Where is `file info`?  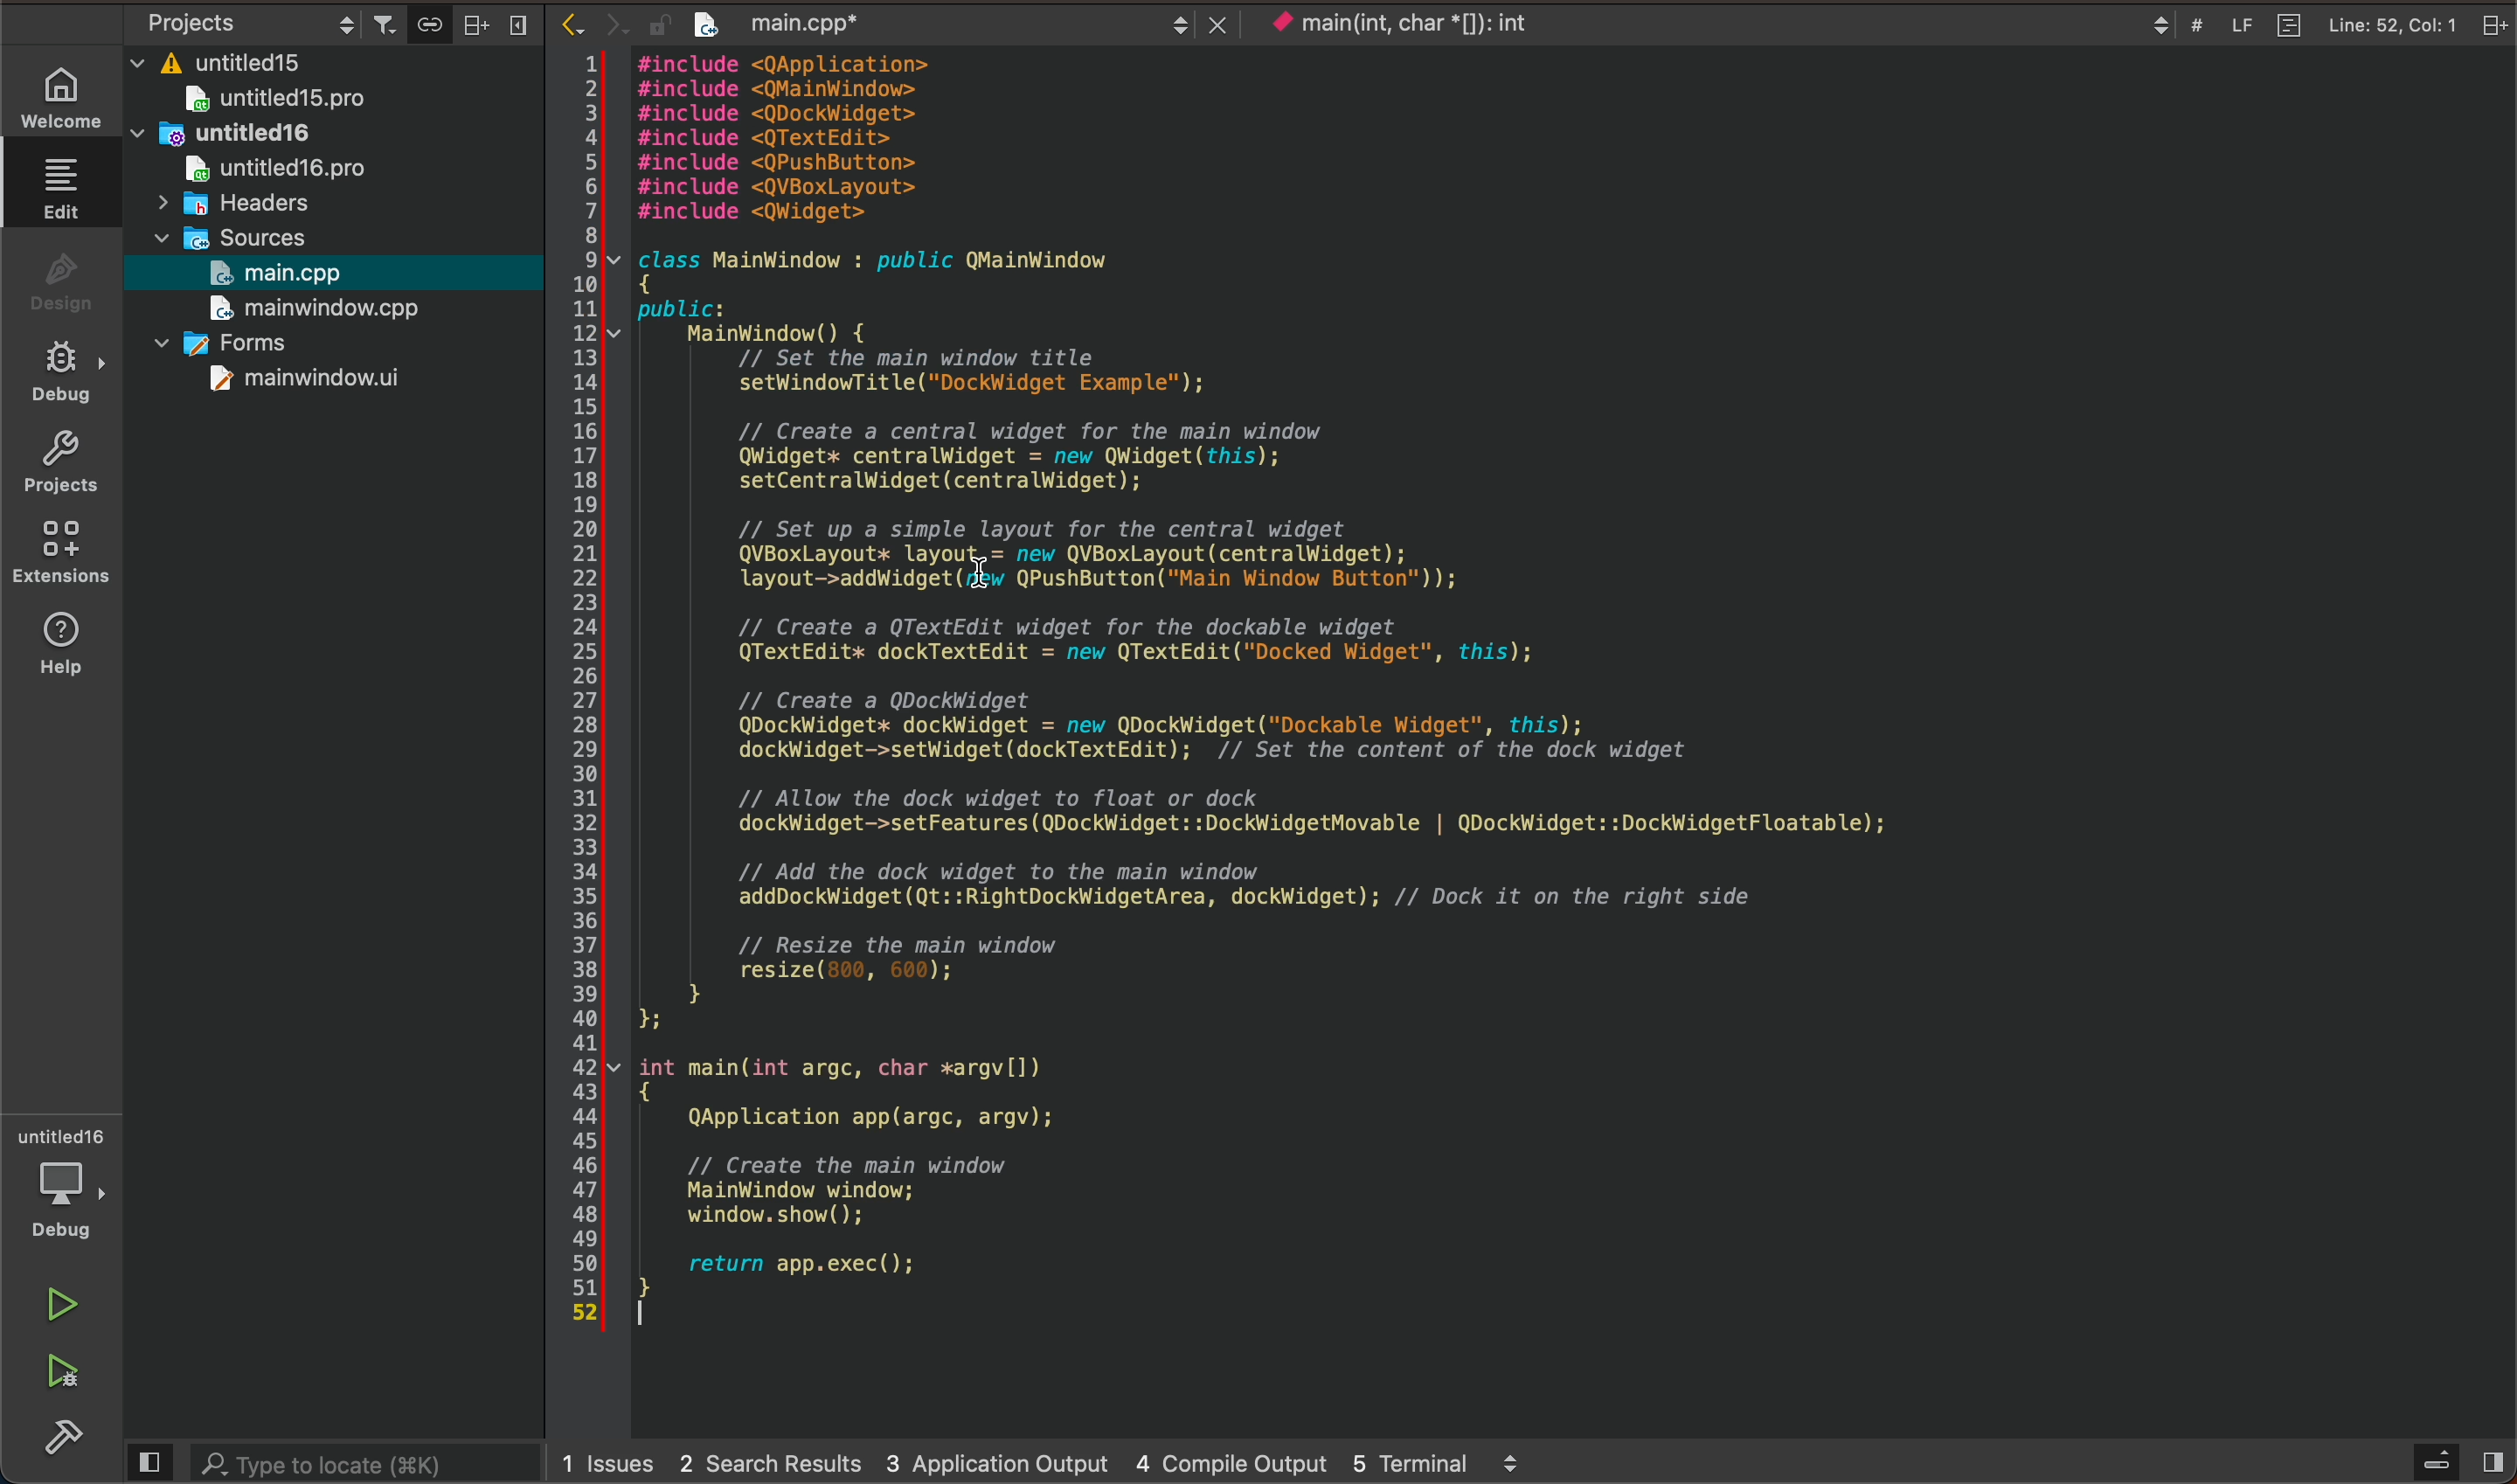
file info is located at coordinates (2320, 24).